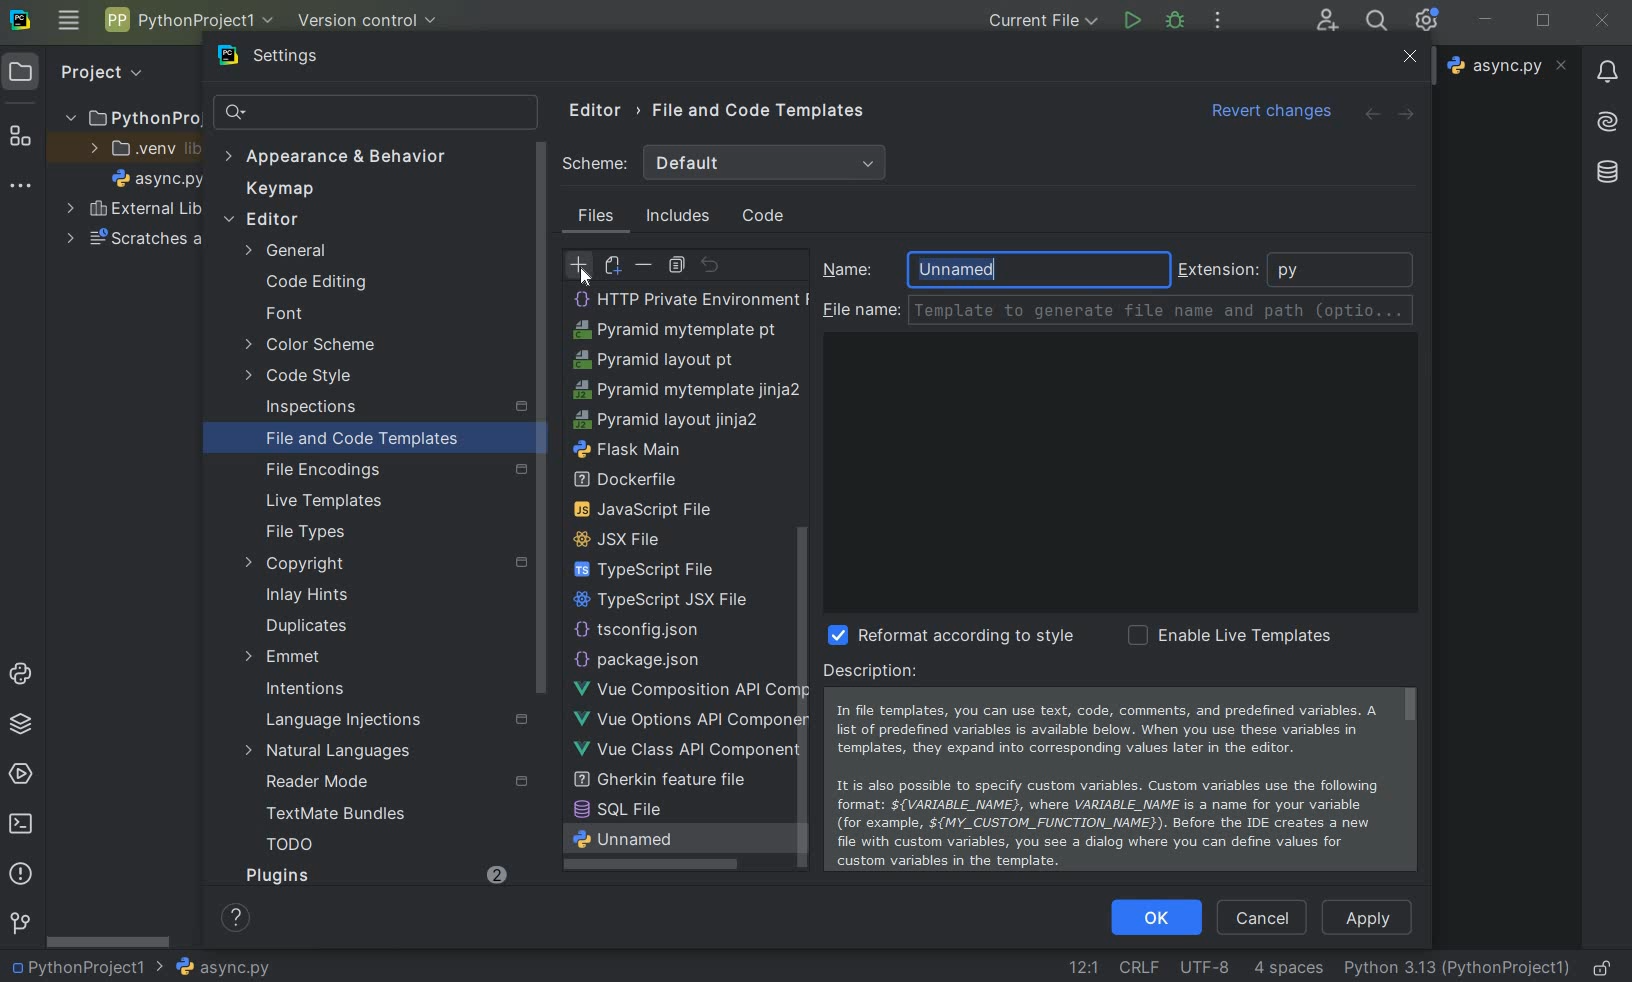 Image resolution: width=1632 pixels, height=982 pixels. I want to click on HTML File, so click(672, 296).